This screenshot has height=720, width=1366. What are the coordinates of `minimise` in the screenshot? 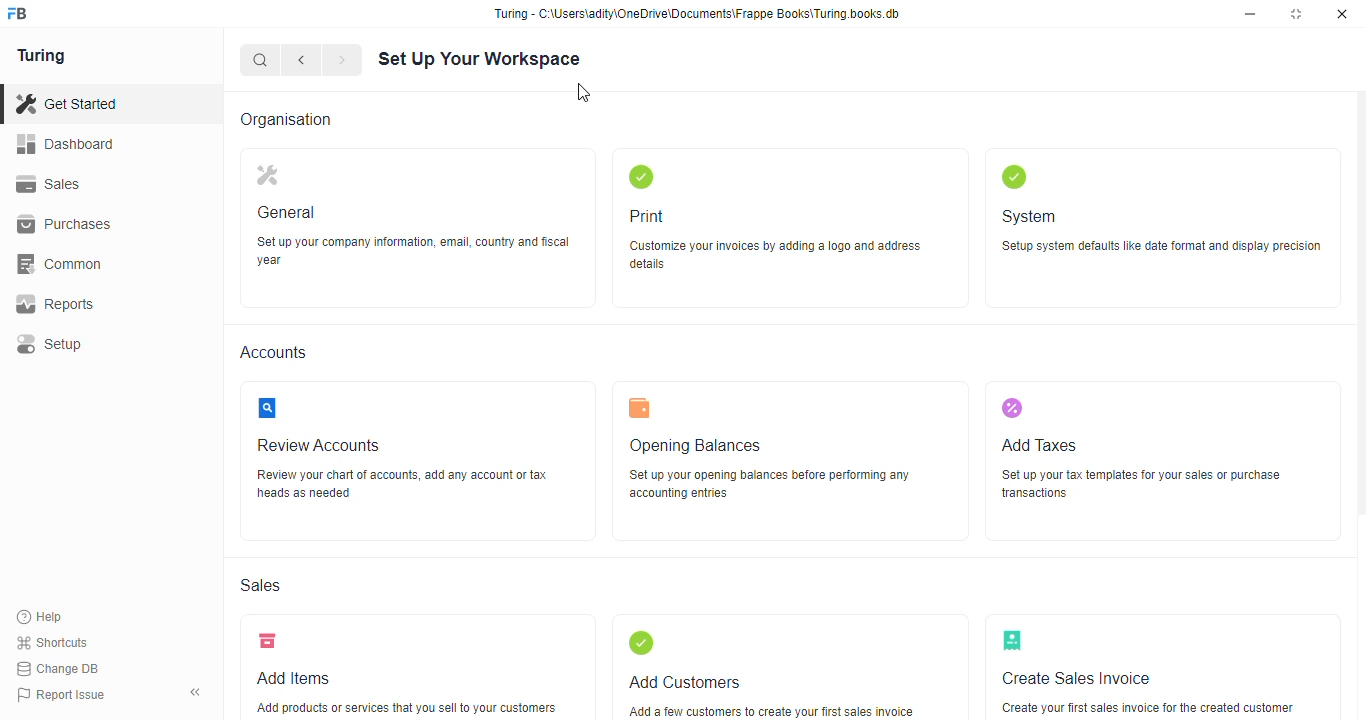 It's located at (1253, 13).